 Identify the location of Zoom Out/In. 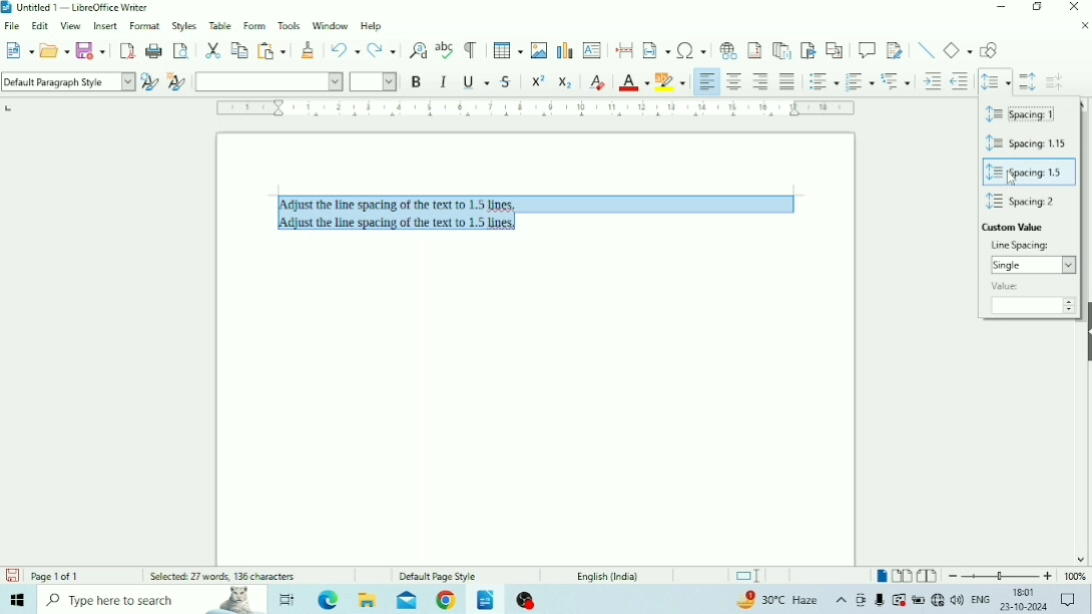
(1000, 575).